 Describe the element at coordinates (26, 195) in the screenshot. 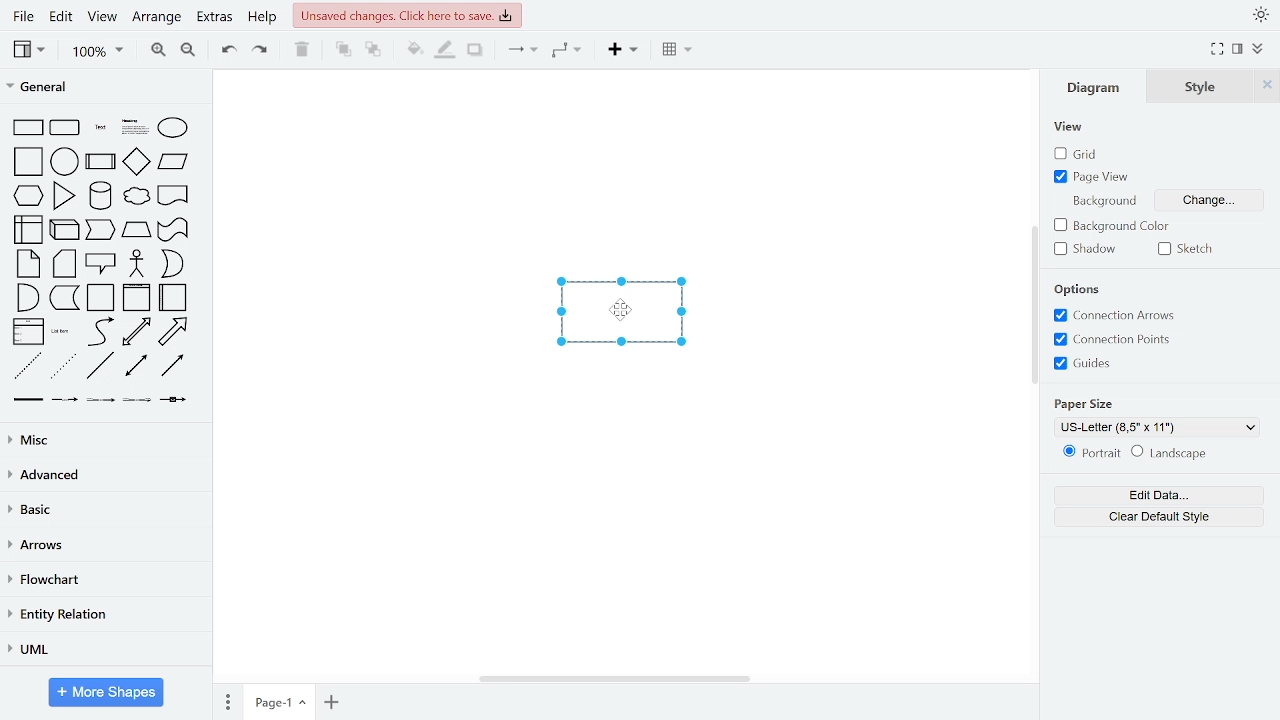

I see `general shapesgeneral shapes` at that location.